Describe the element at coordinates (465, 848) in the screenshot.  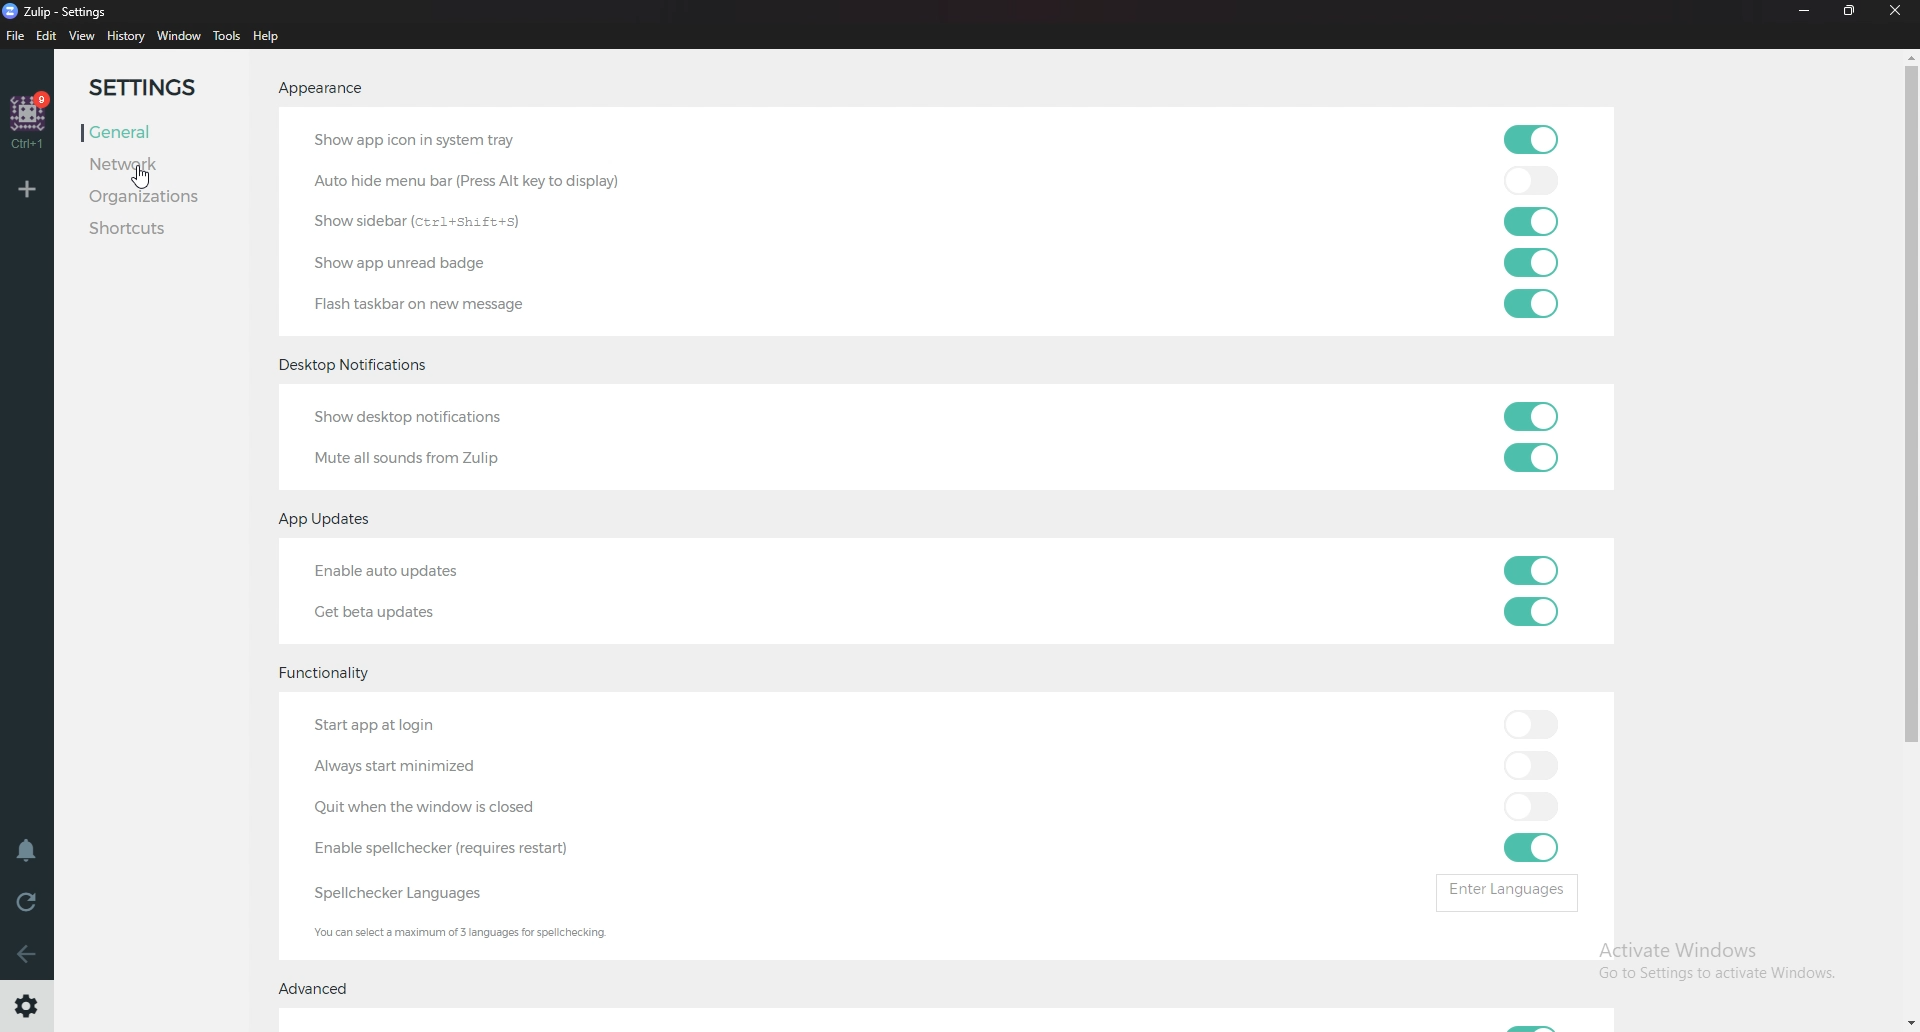
I see `Enable Spell Checker` at that location.